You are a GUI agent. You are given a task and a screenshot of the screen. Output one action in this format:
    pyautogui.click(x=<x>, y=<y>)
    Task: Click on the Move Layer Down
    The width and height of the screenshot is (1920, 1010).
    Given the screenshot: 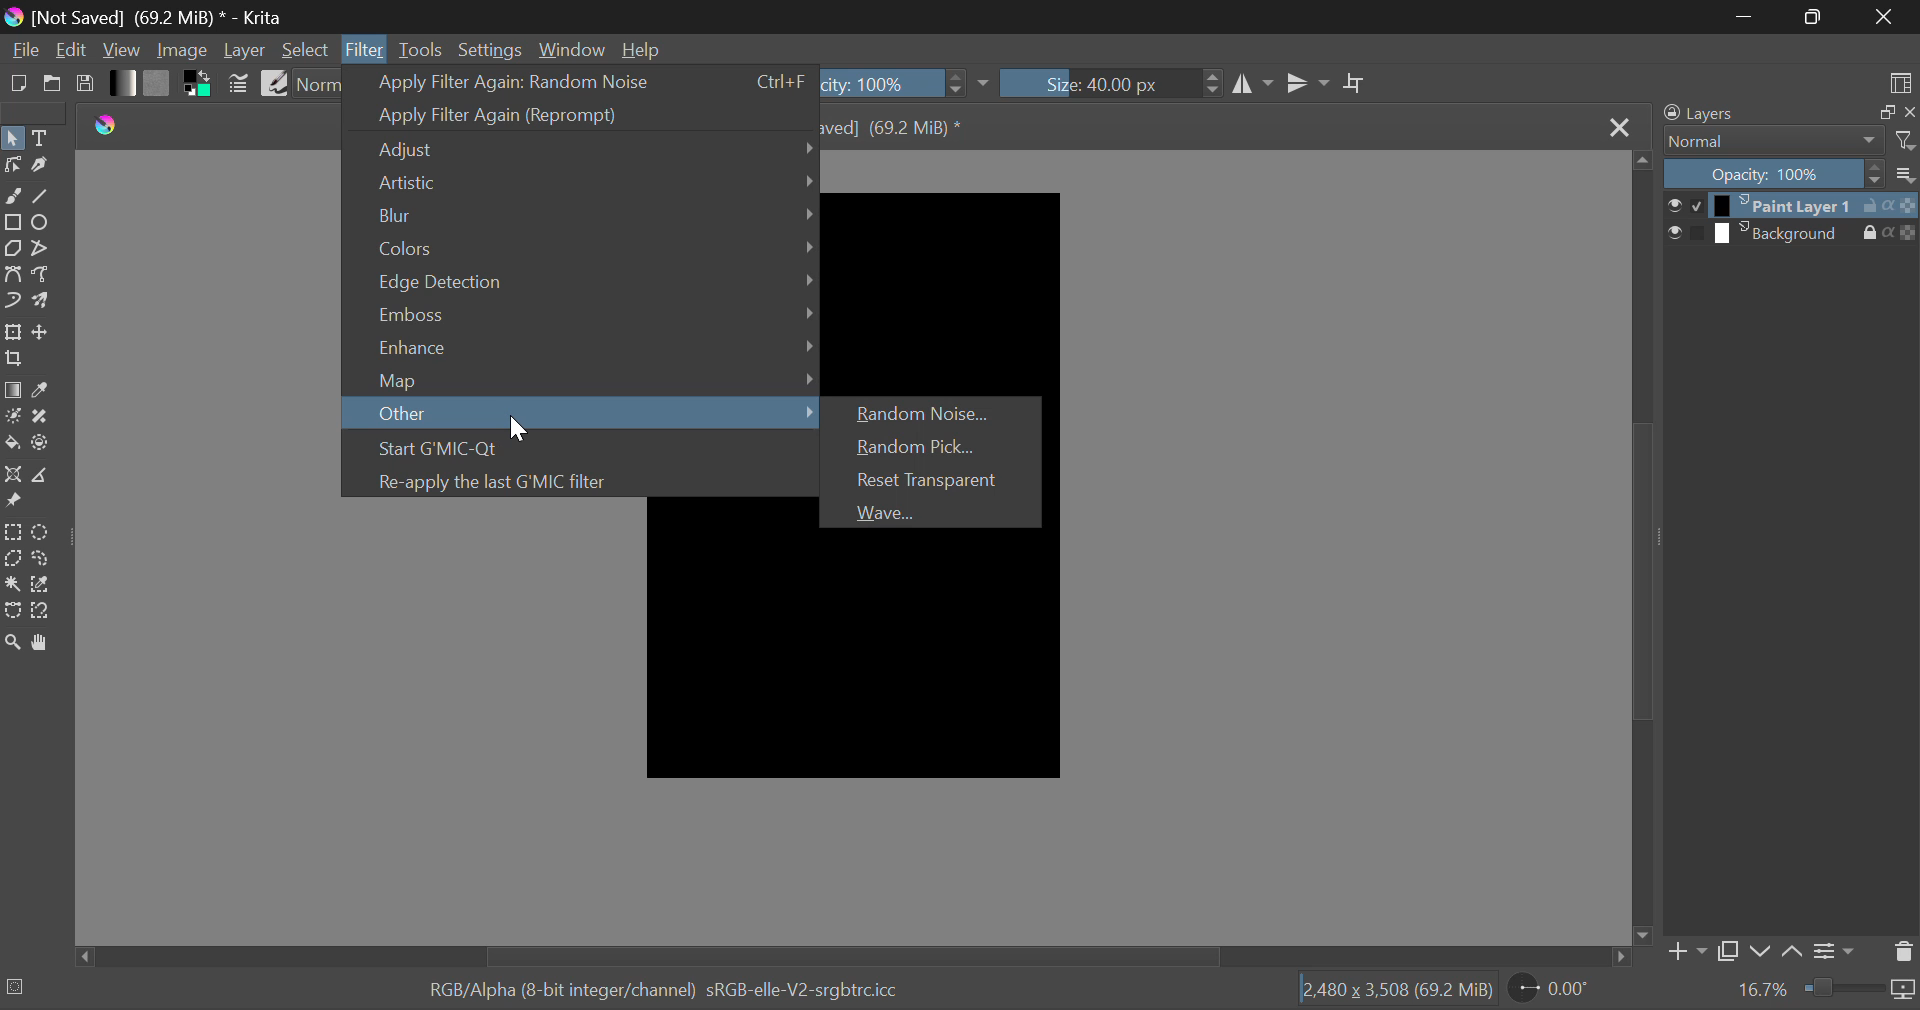 What is the action you would take?
    pyautogui.click(x=1762, y=949)
    